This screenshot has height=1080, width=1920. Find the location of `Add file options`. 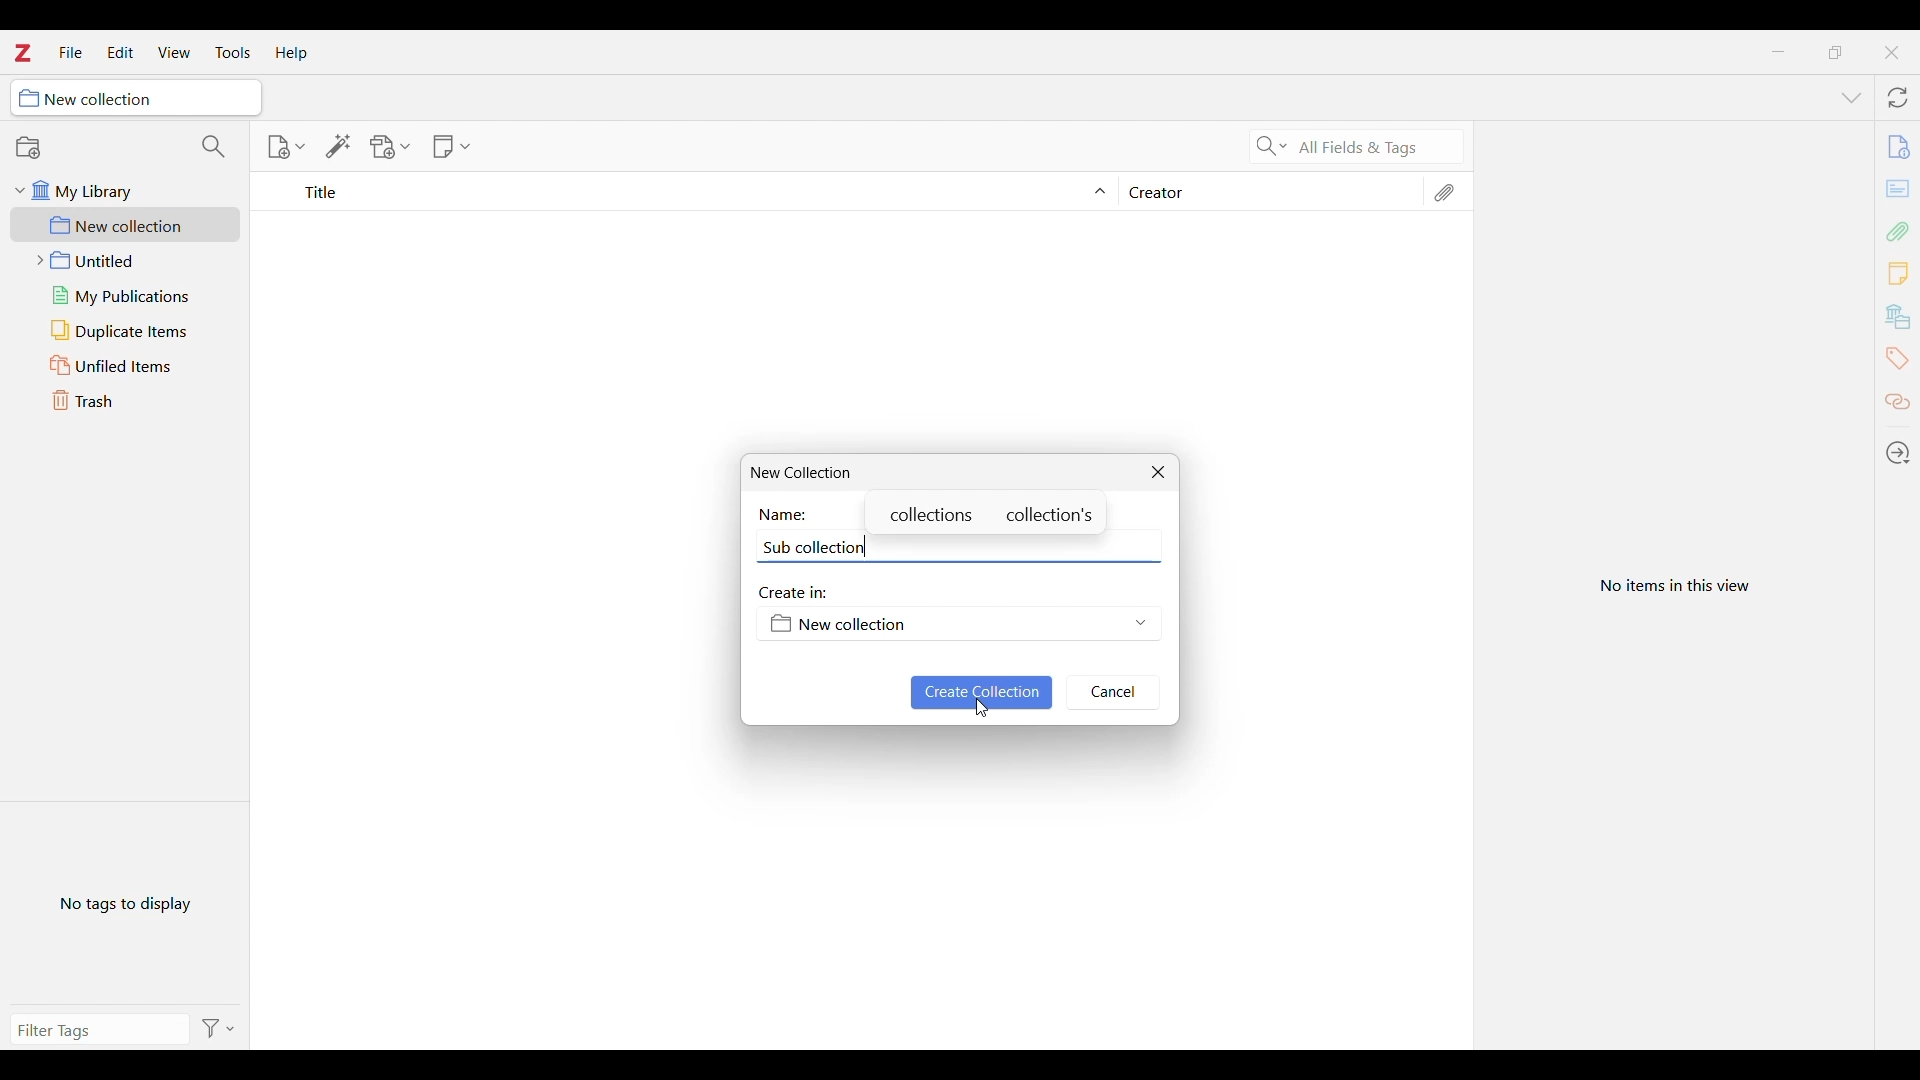

Add file options is located at coordinates (390, 147).